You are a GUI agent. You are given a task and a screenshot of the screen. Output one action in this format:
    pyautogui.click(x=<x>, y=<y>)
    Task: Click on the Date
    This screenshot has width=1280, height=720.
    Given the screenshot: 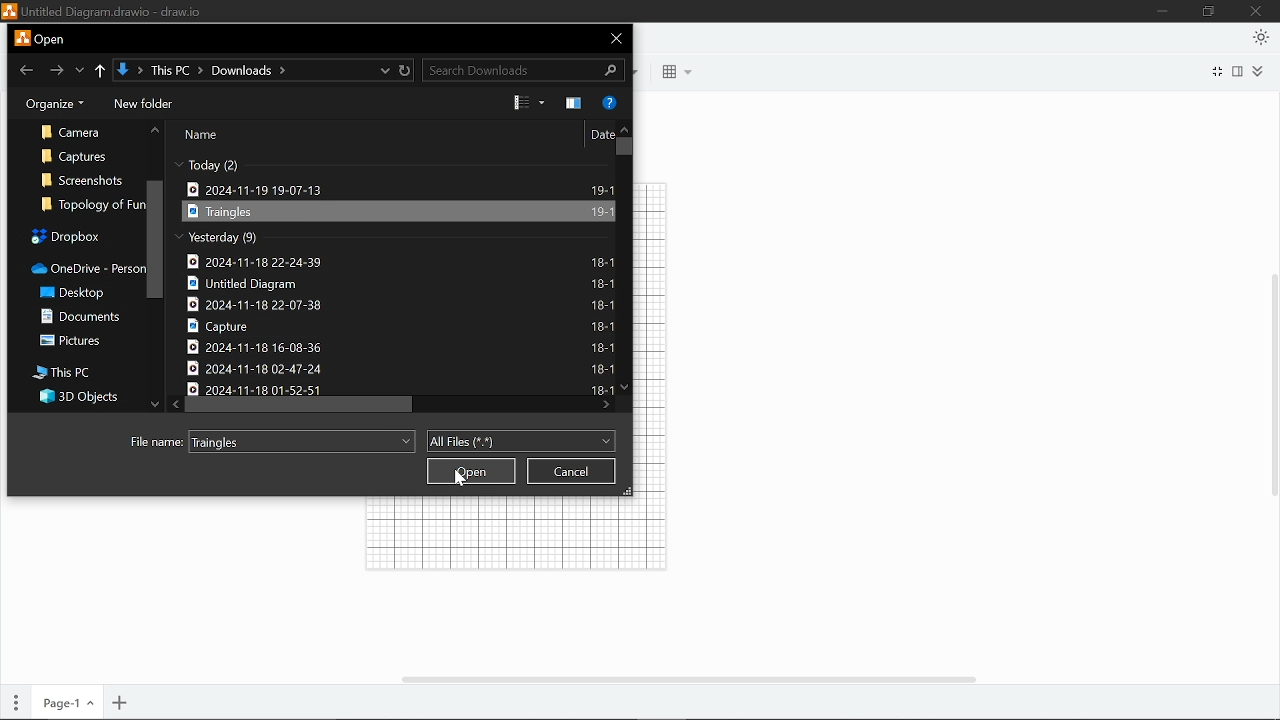 What is the action you would take?
    pyautogui.click(x=601, y=135)
    